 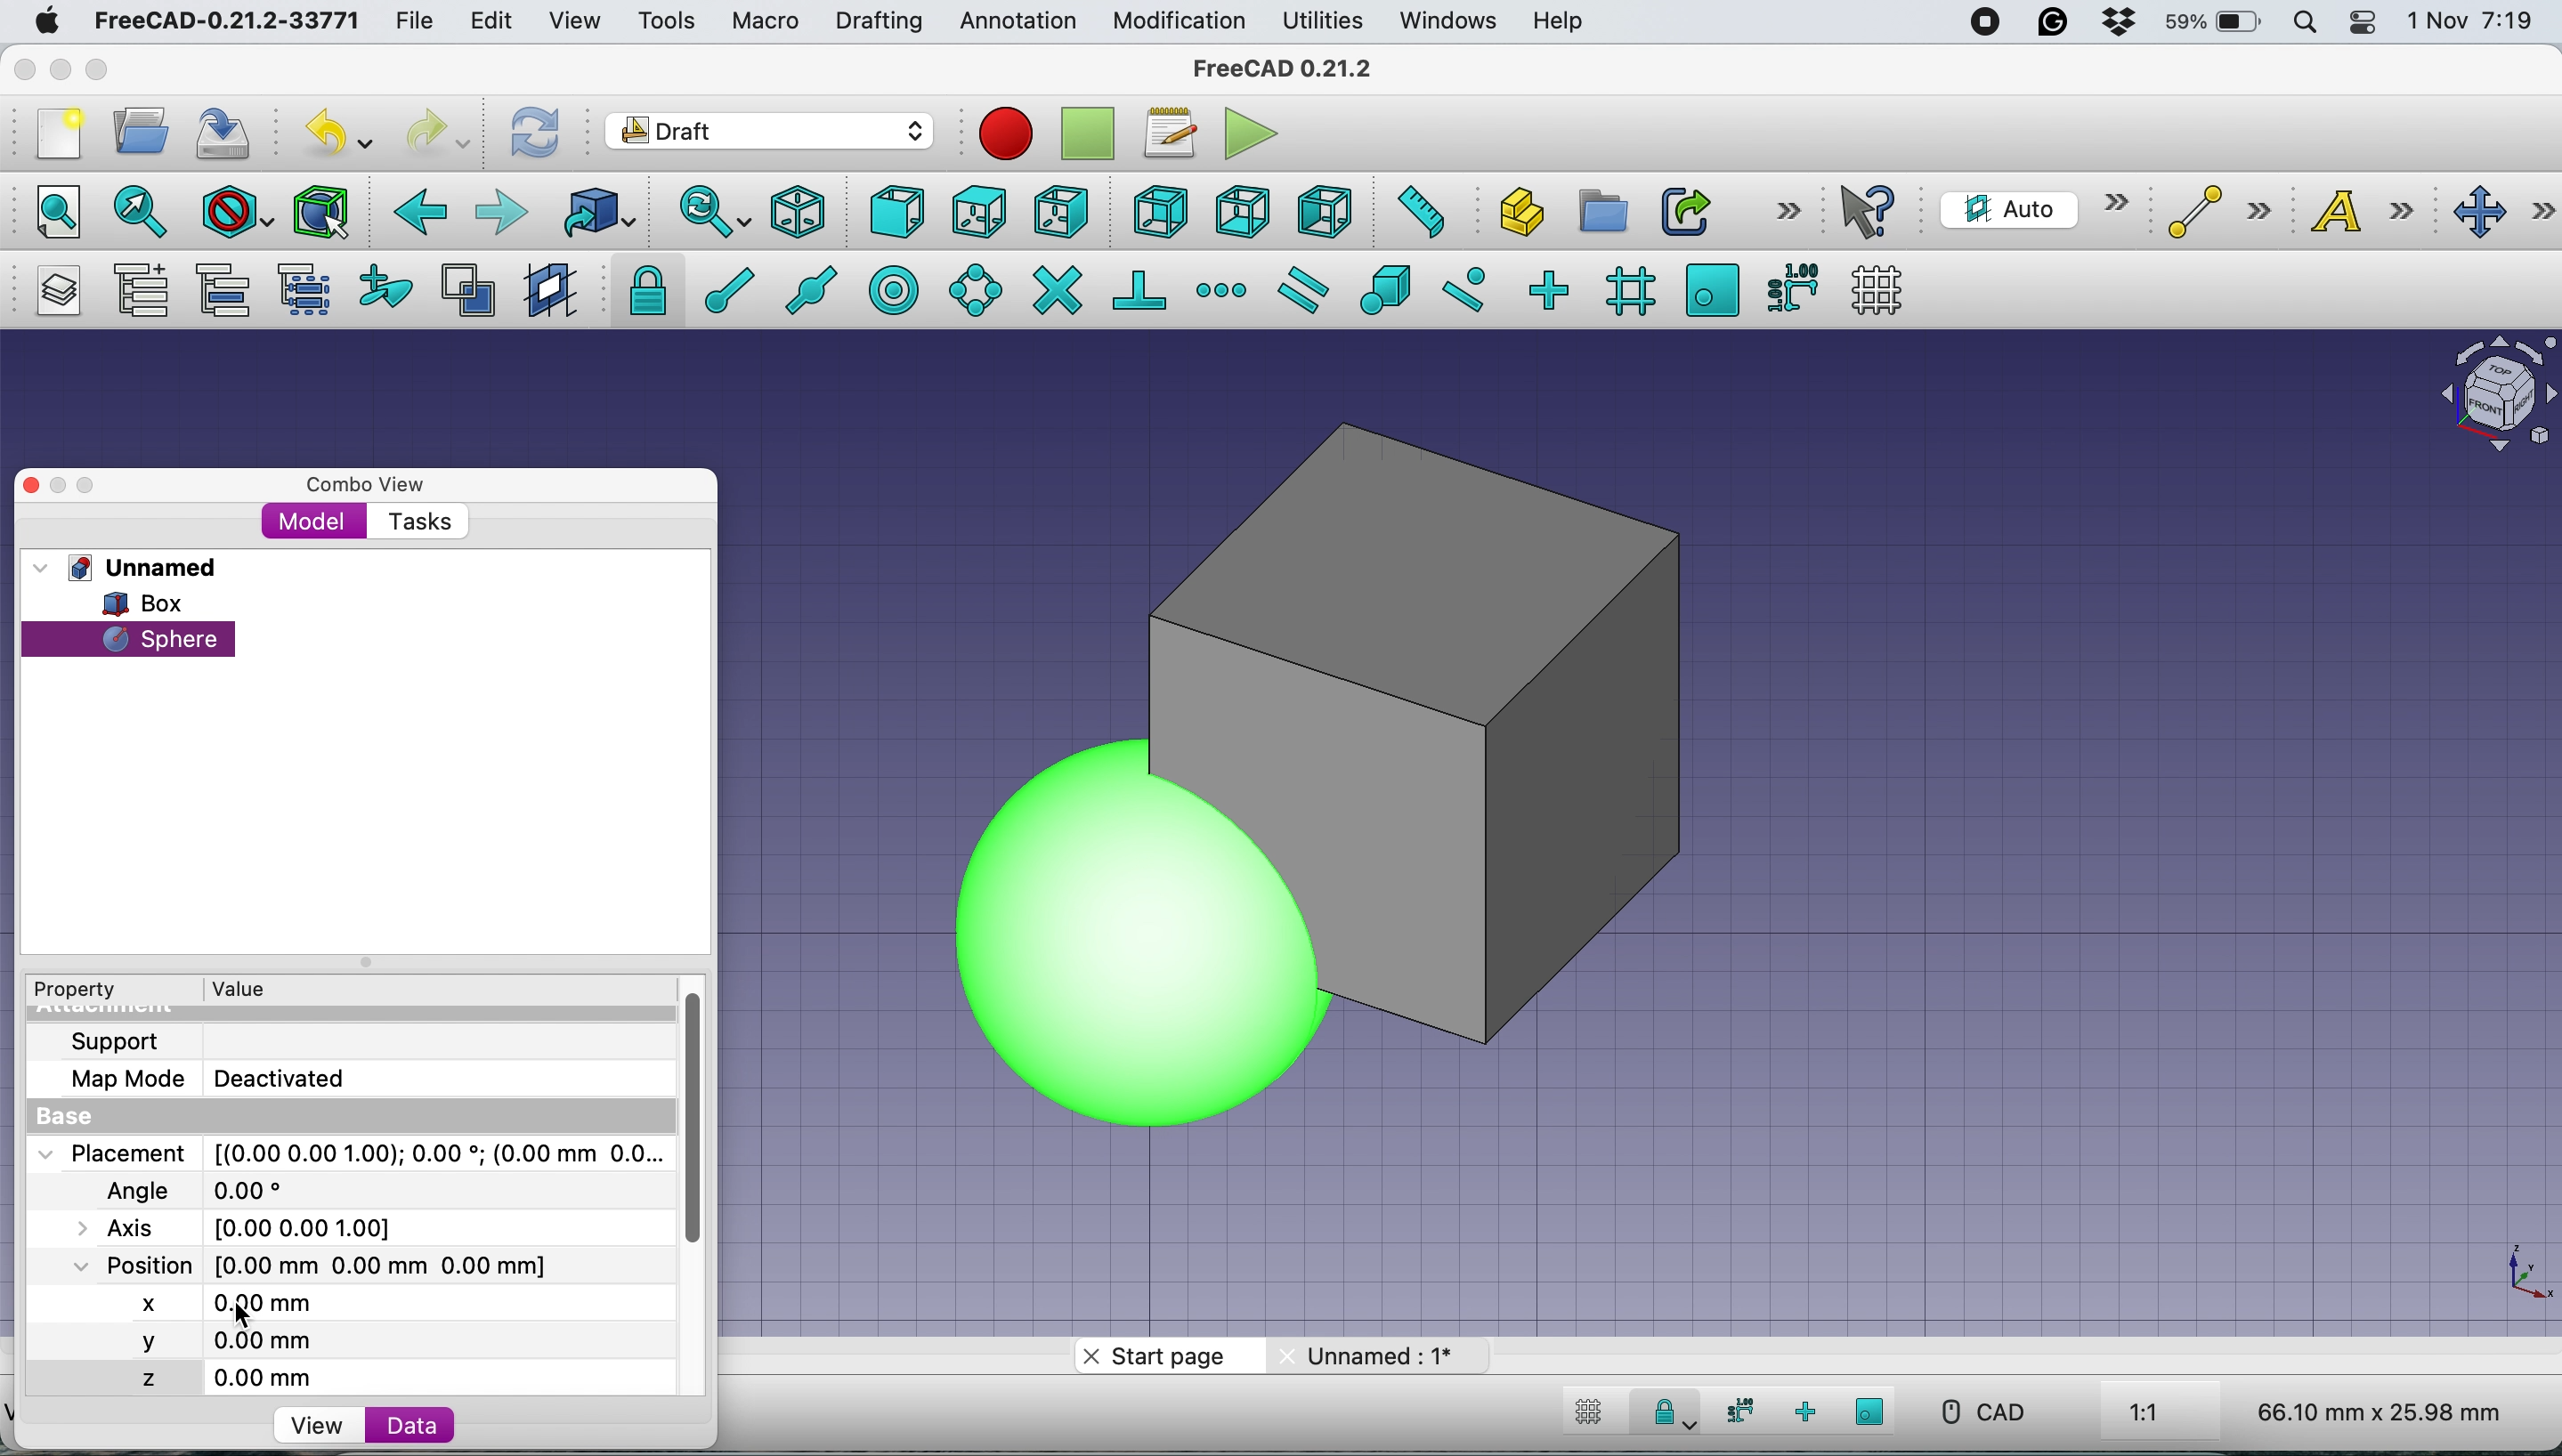 I want to click on record macros, so click(x=1006, y=133).